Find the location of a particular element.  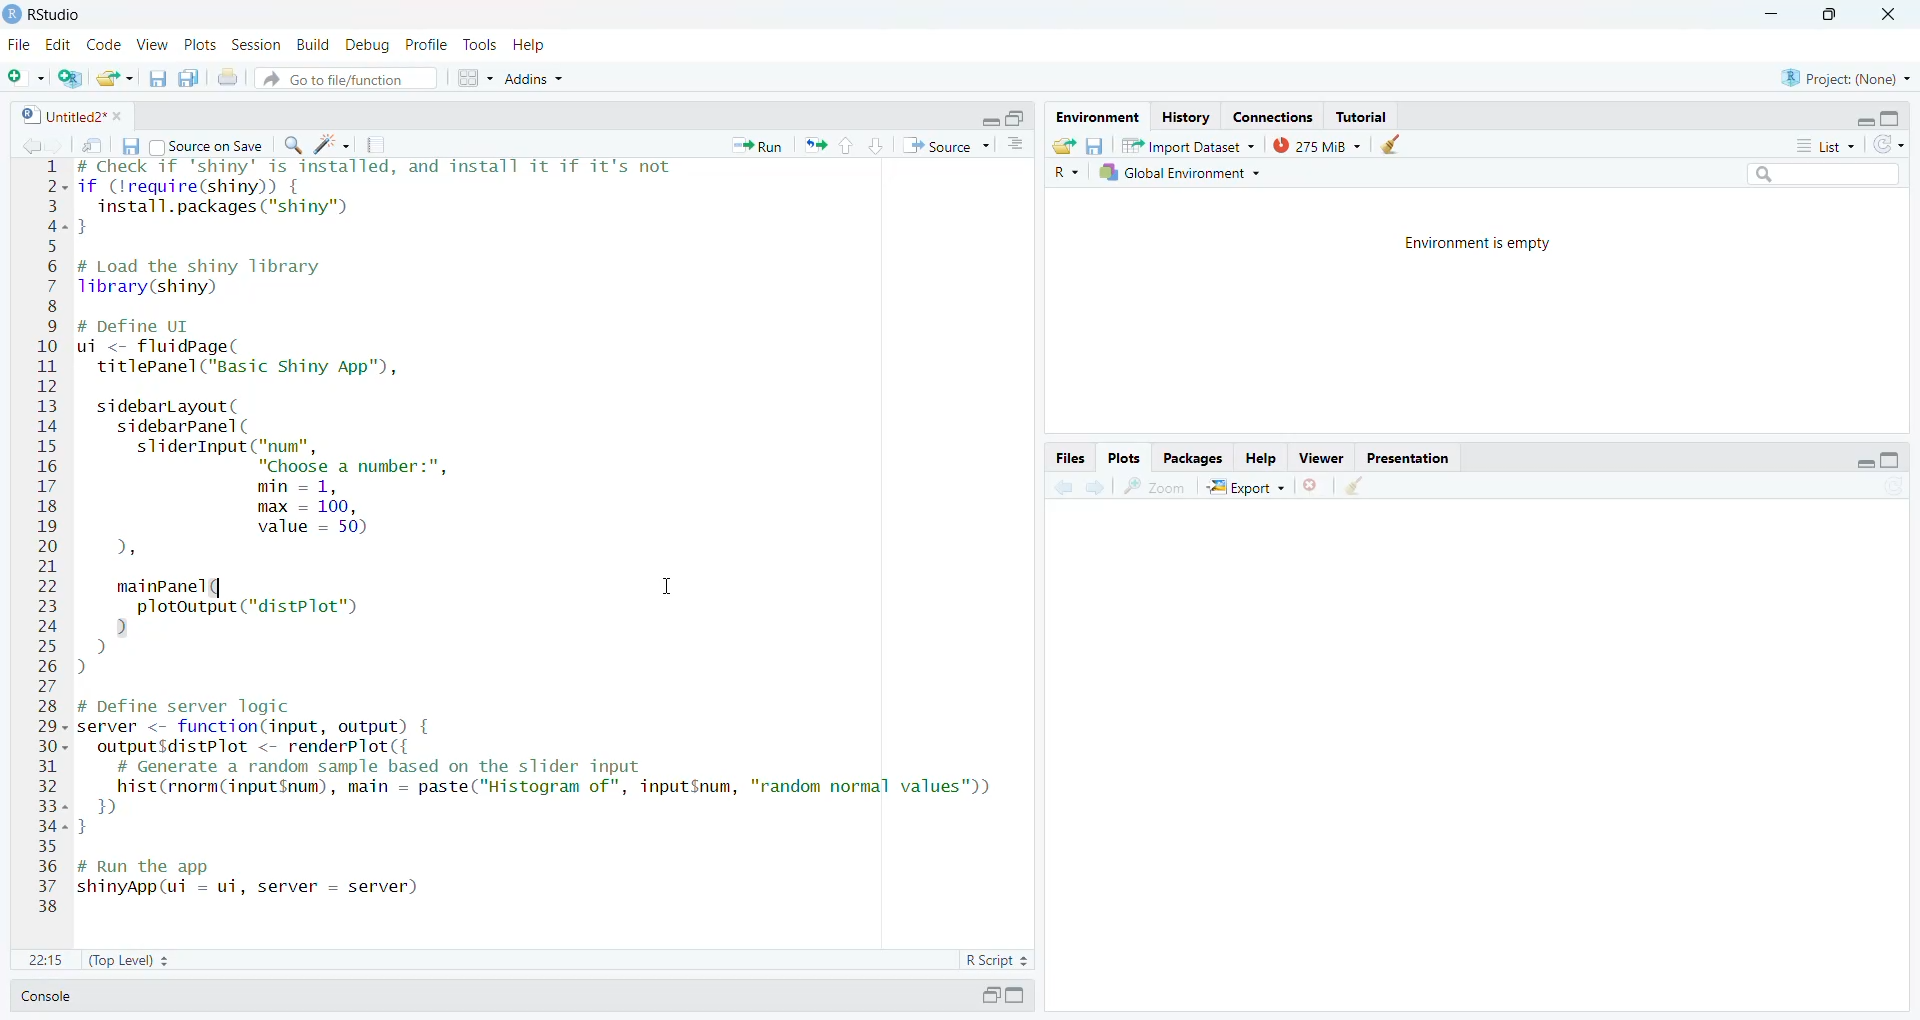

options is located at coordinates (1016, 143).